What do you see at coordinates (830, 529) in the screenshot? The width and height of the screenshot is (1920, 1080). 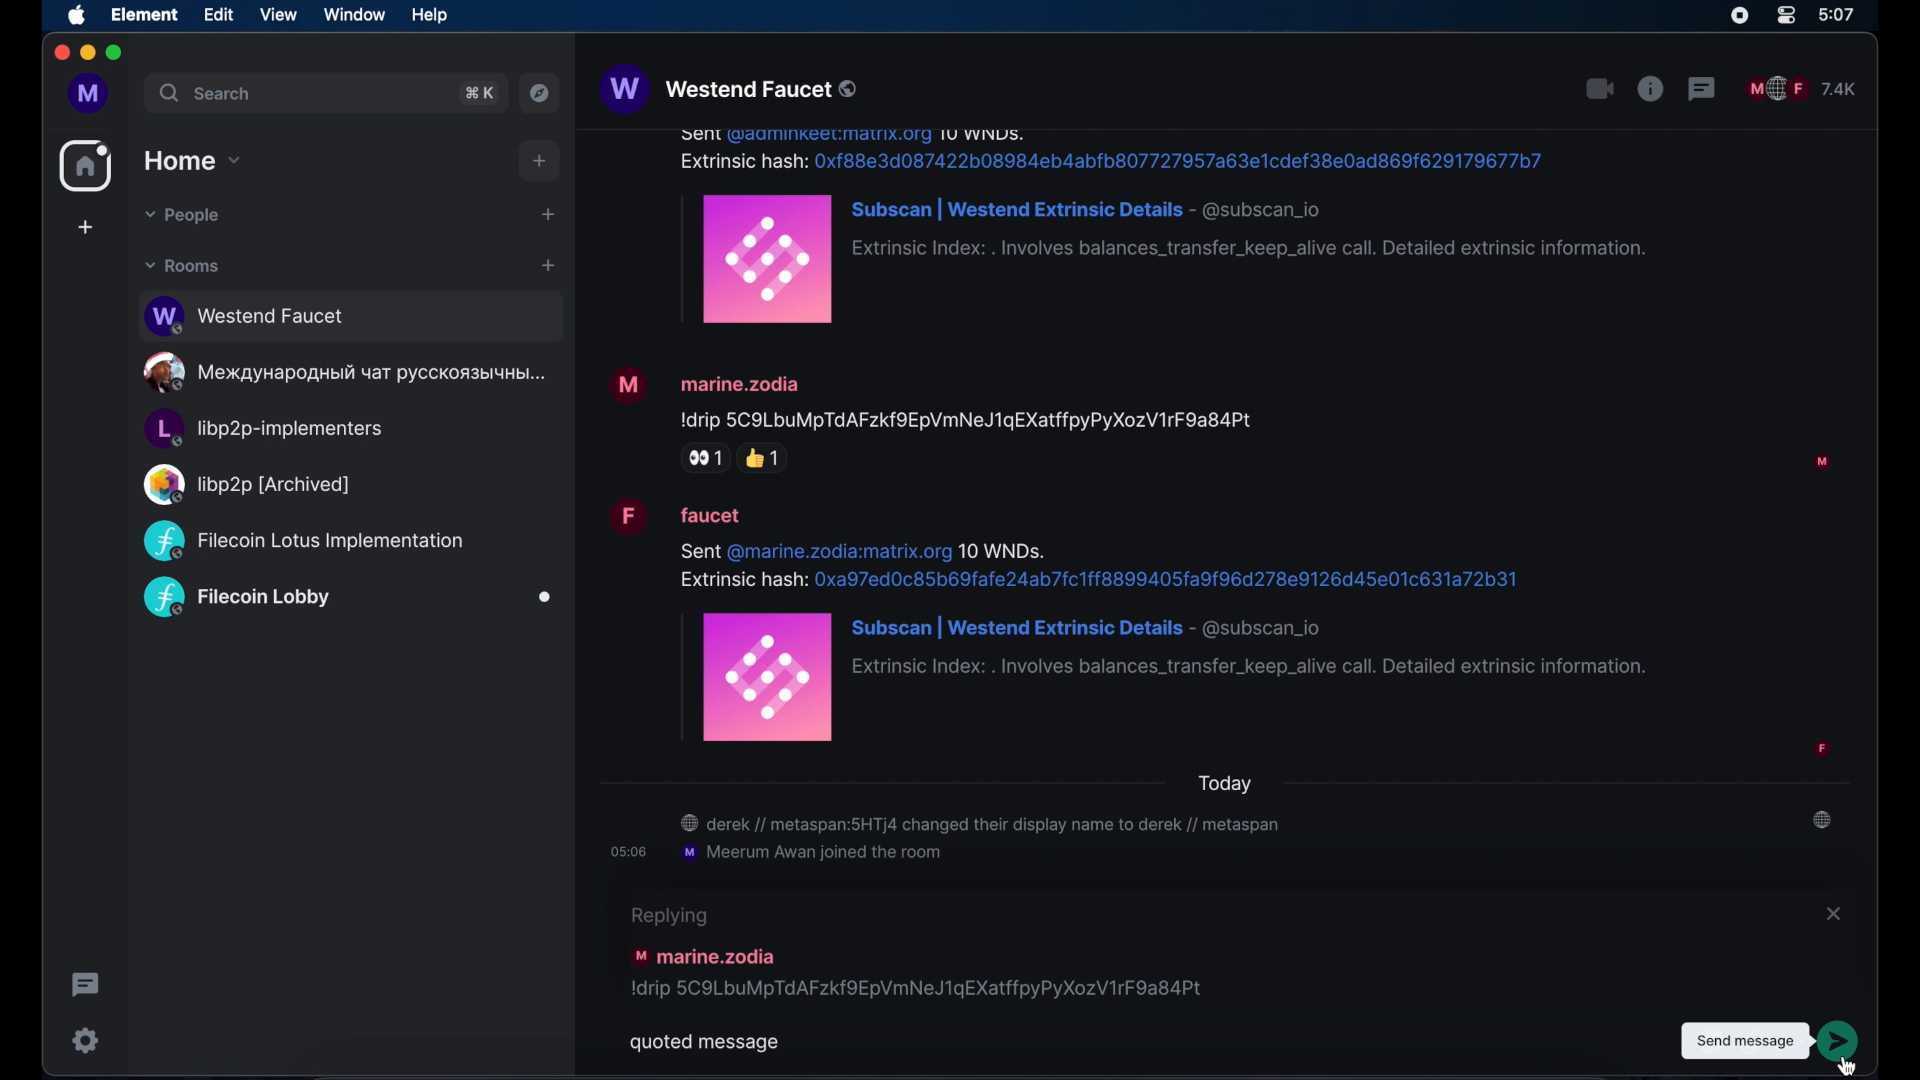 I see `message` at bounding box center [830, 529].